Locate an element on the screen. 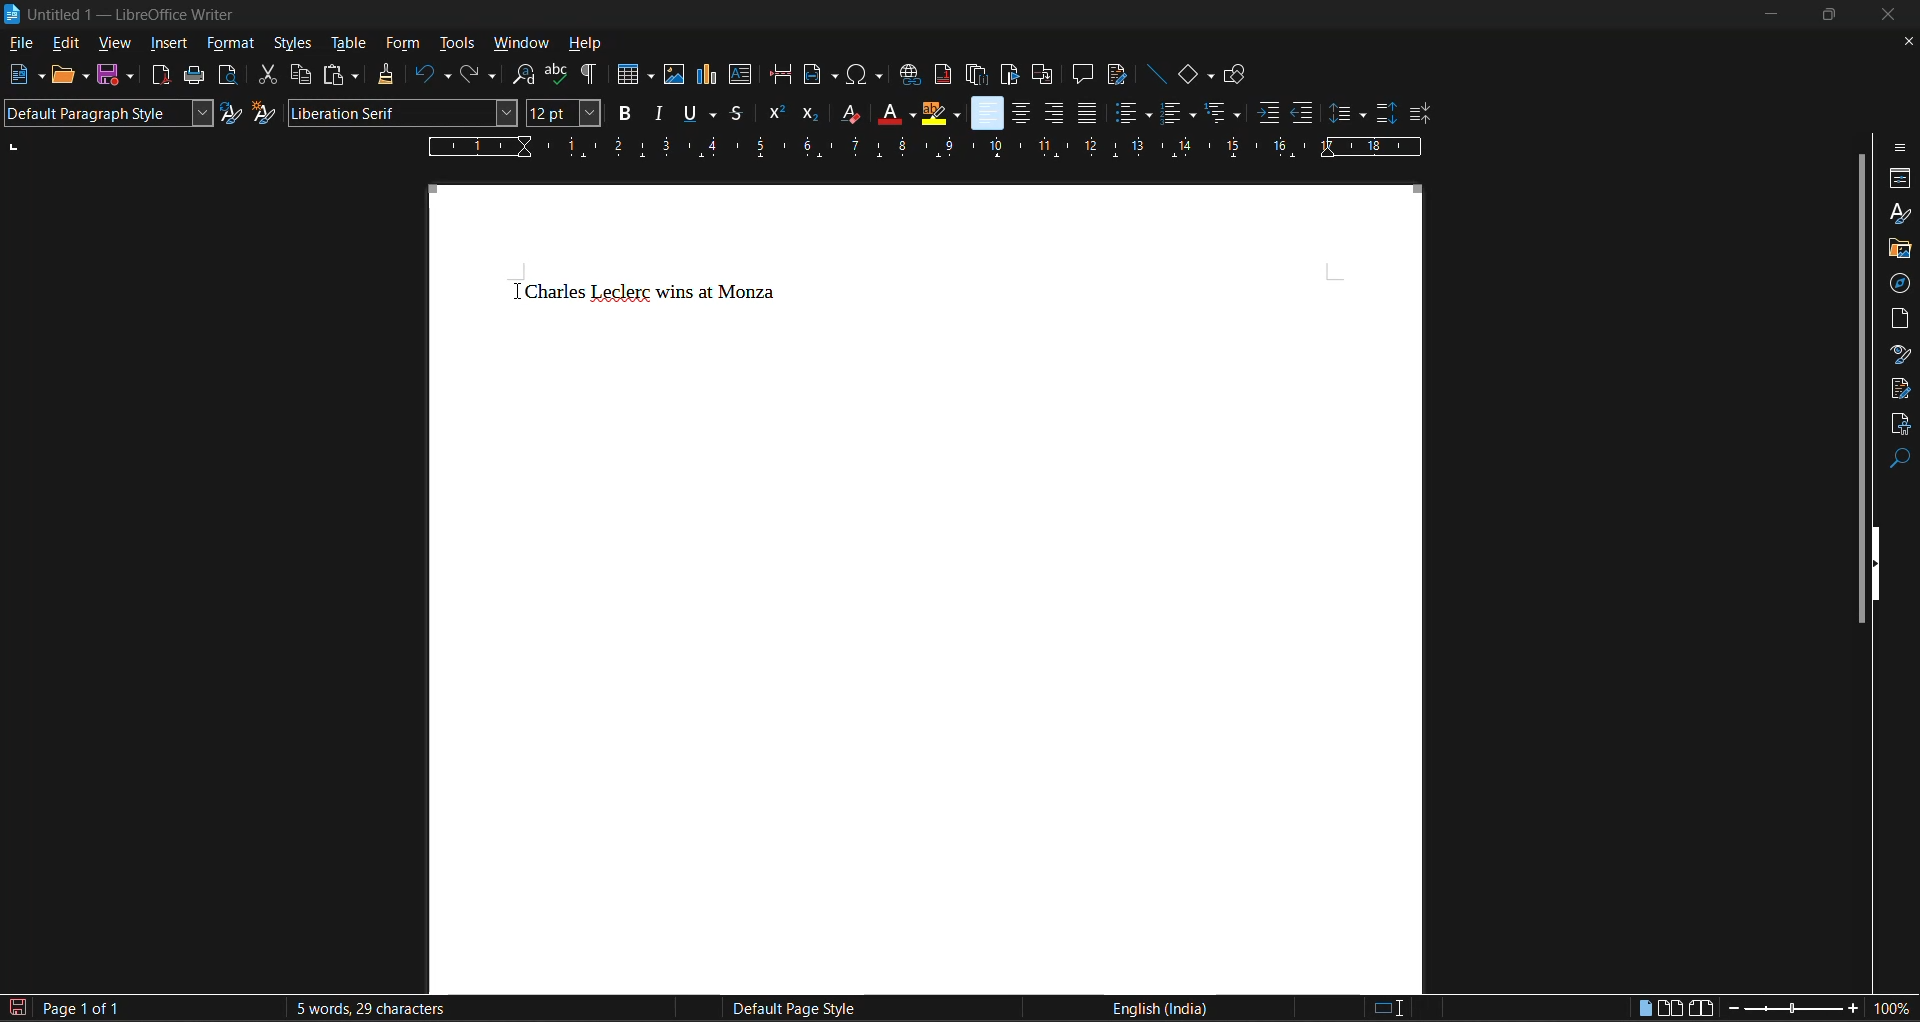 This screenshot has height=1022, width=1920. decrease indent is located at coordinates (1306, 112).